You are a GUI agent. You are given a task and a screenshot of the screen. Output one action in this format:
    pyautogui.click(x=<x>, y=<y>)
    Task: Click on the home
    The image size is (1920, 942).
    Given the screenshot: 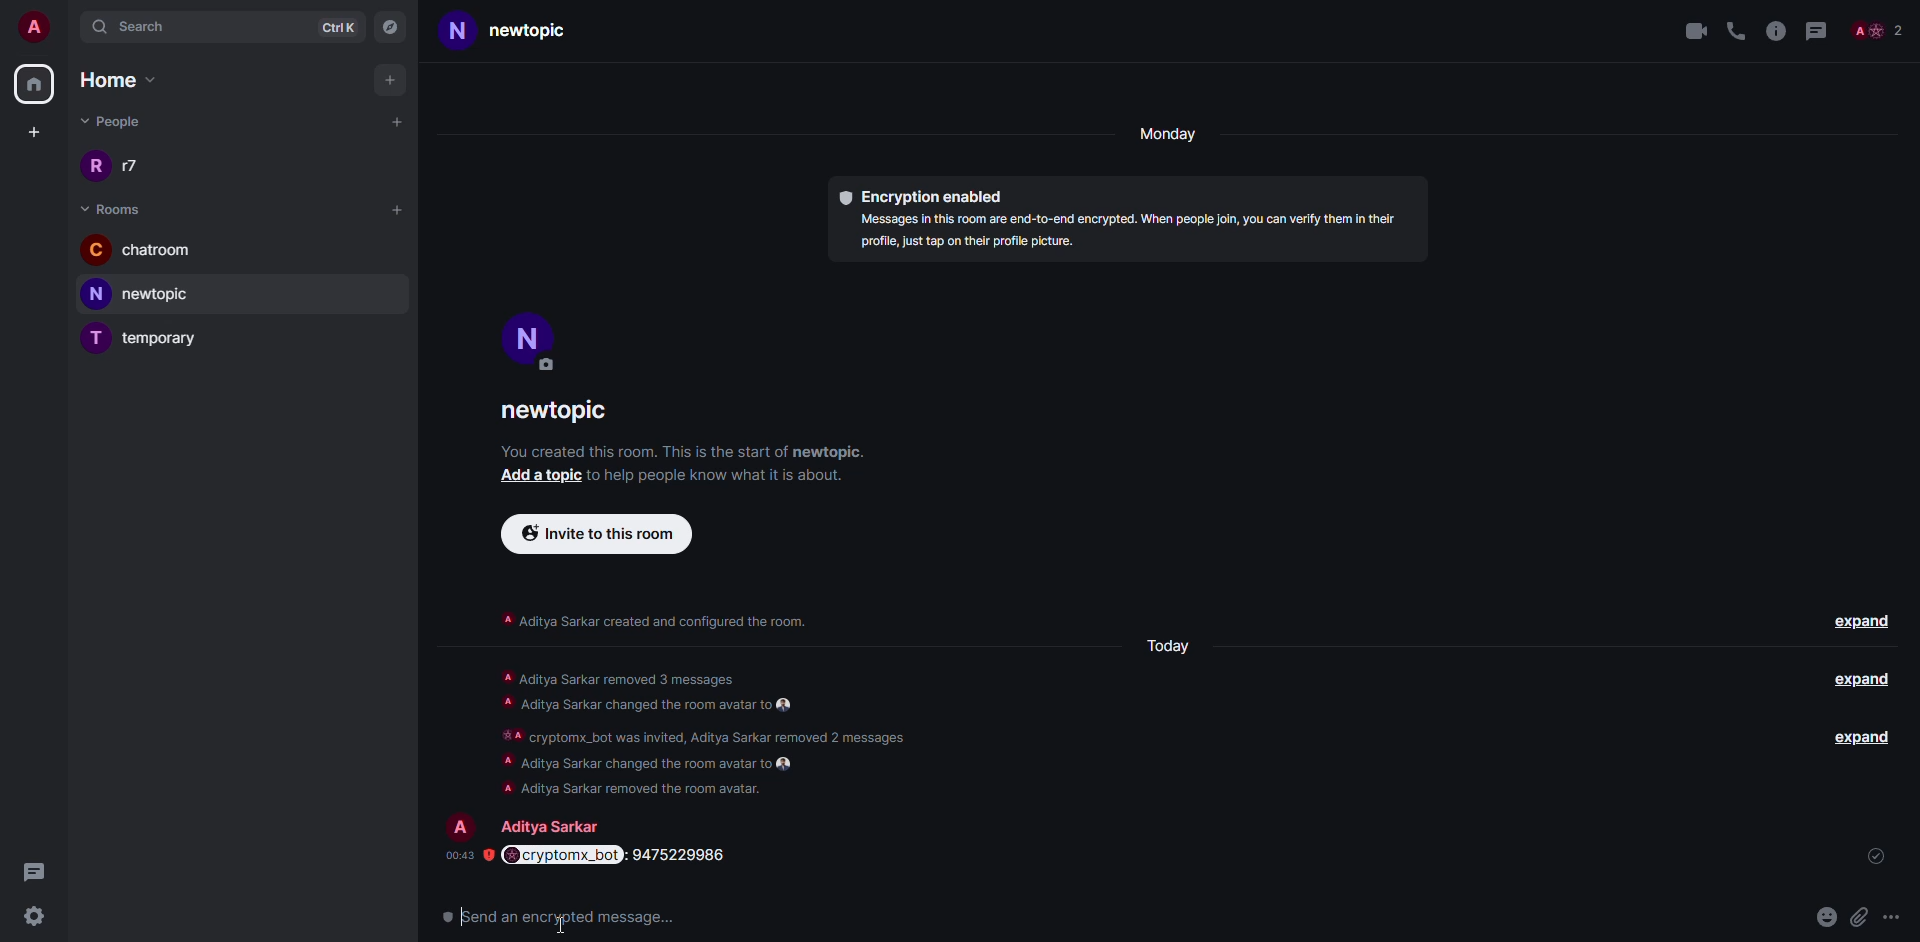 What is the action you would take?
    pyautogui.click(x=130, y=80)
    